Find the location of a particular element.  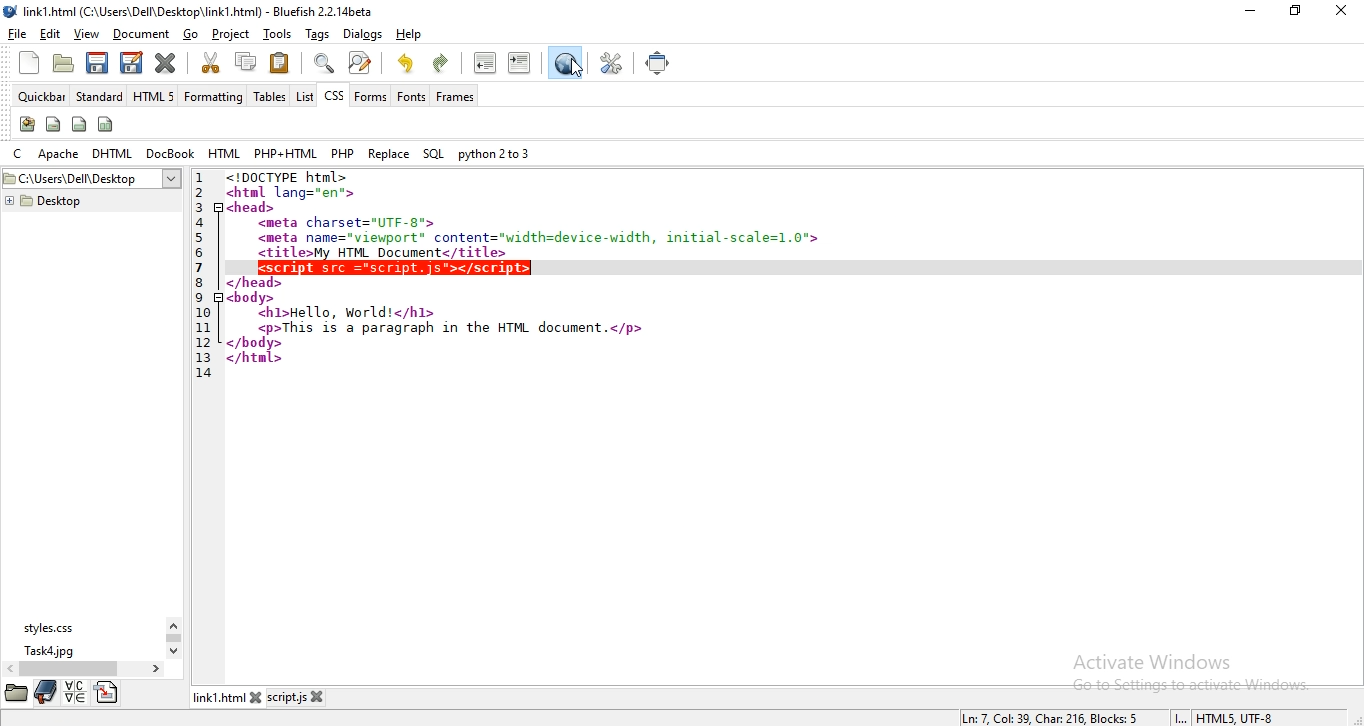

dialog is located at coordinates (361, 34).